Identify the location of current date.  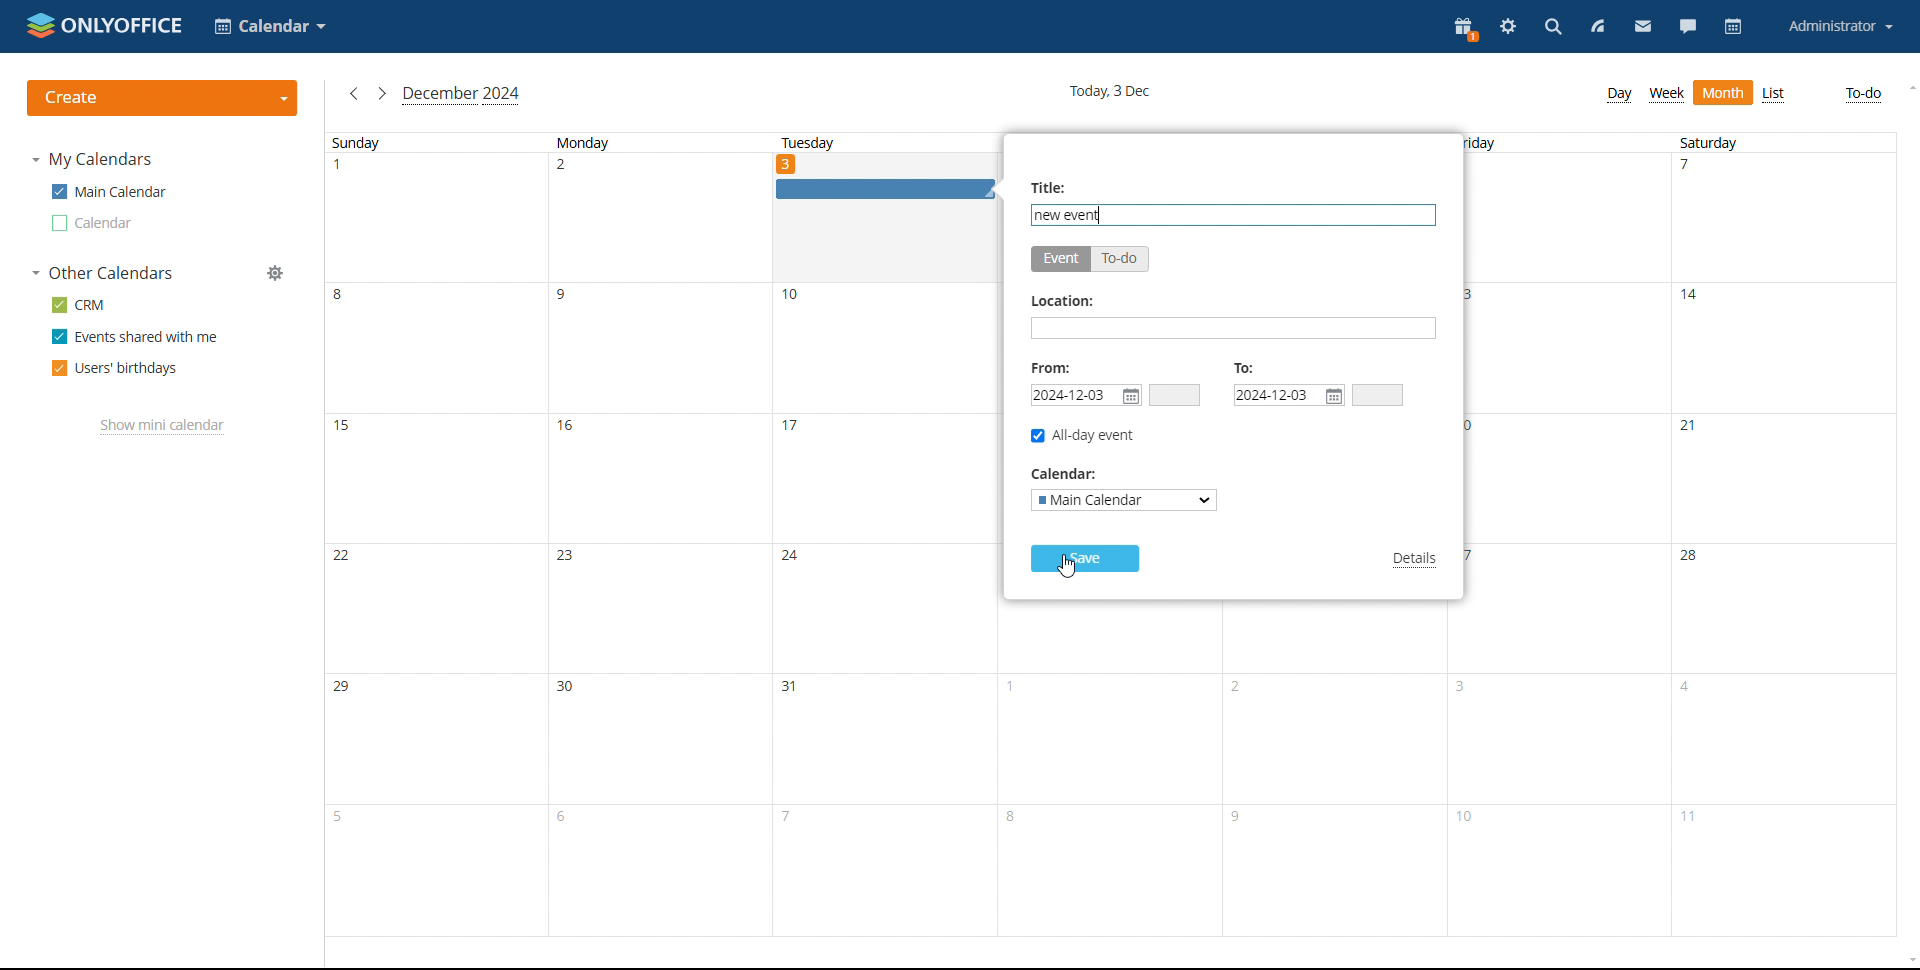
(1108, 89).